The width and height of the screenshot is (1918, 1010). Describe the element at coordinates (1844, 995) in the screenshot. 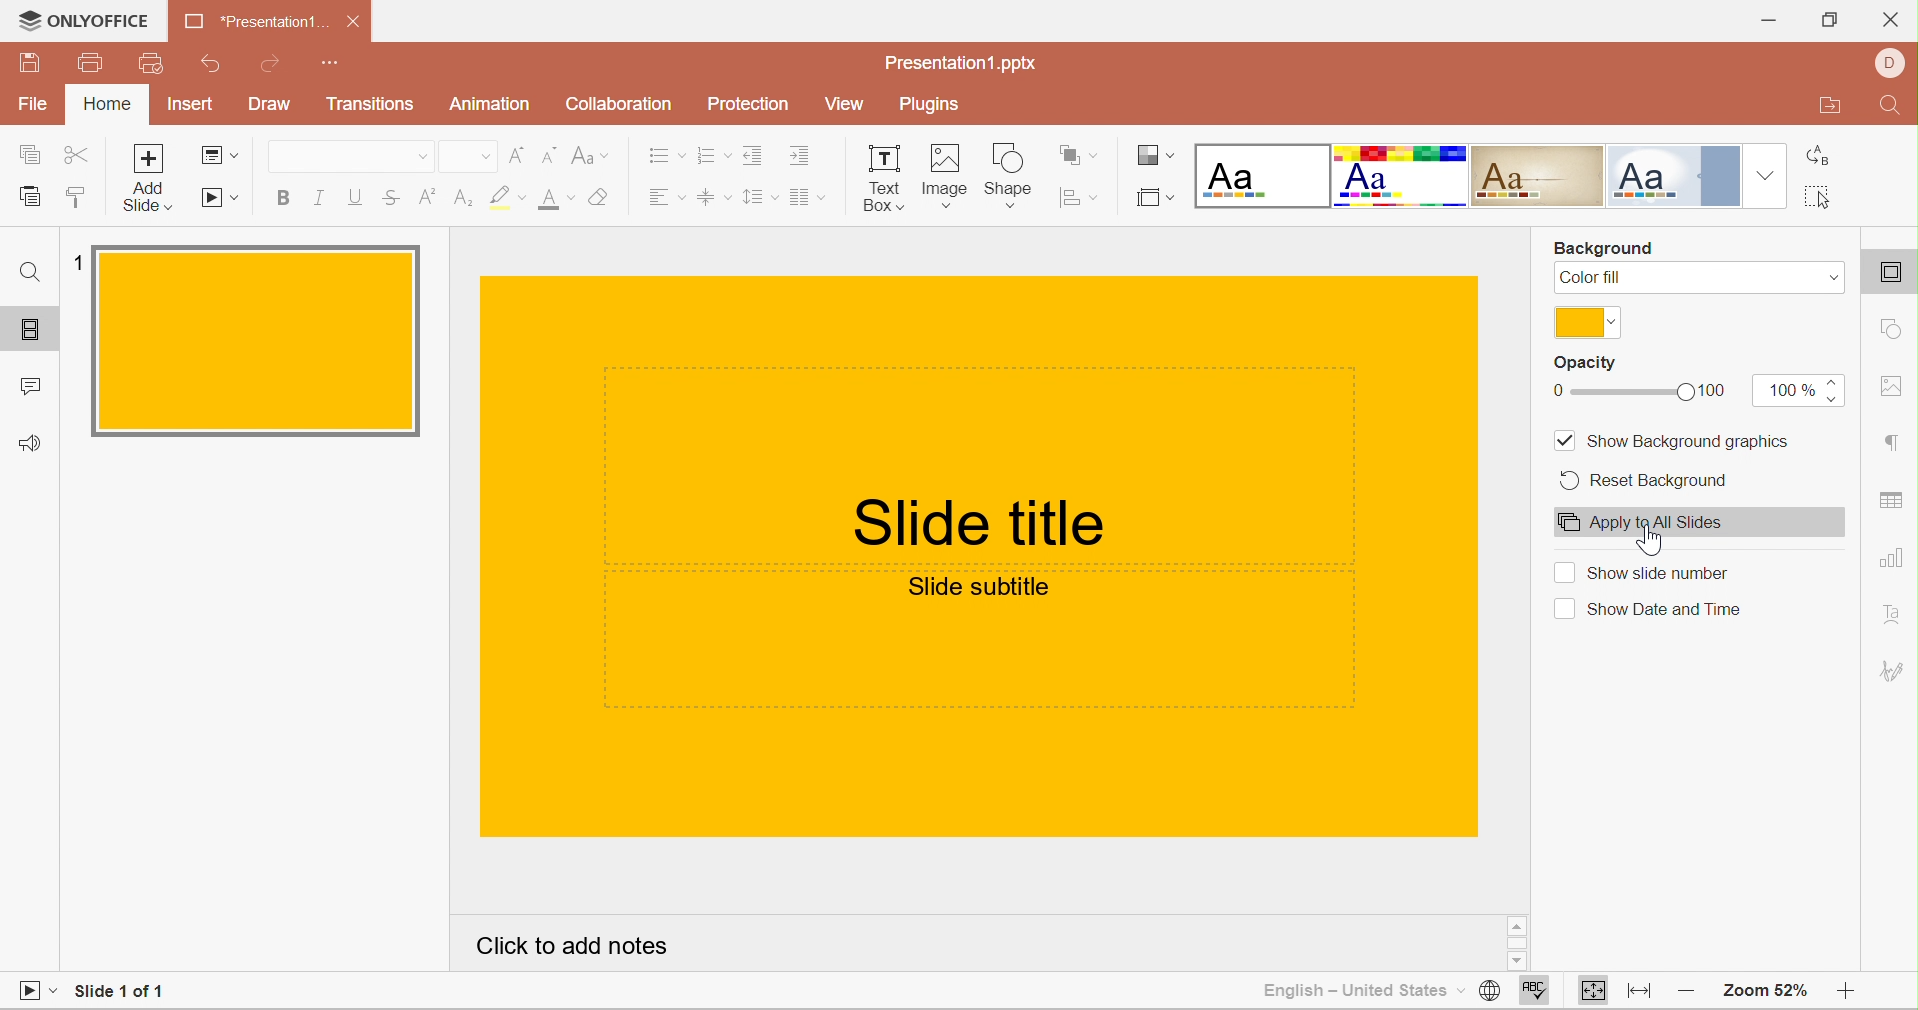

I see `Zoom in` at that location.